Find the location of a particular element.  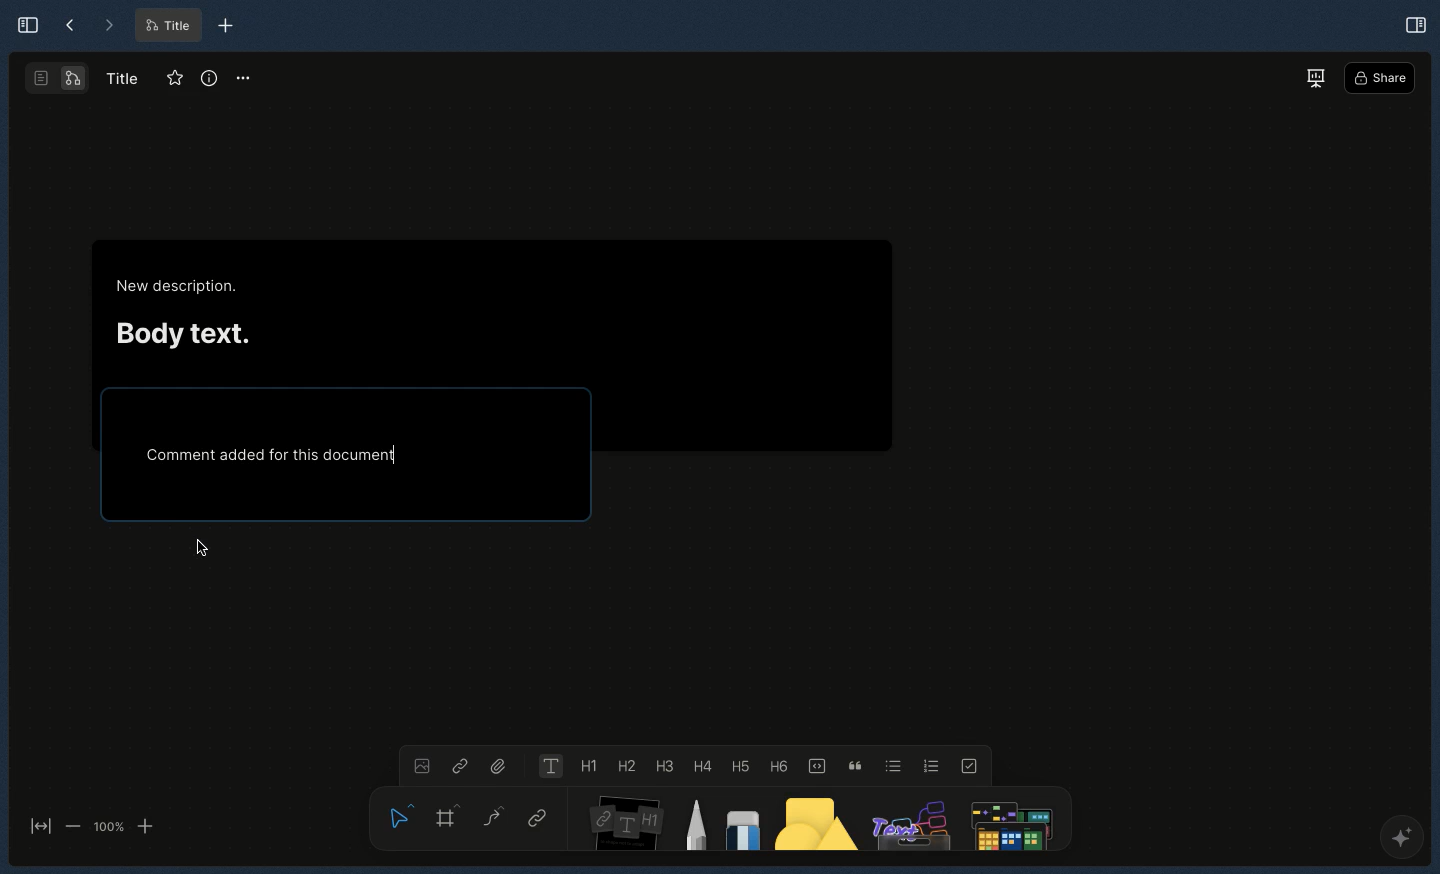

Second layout is located at coordinates (59, 78).